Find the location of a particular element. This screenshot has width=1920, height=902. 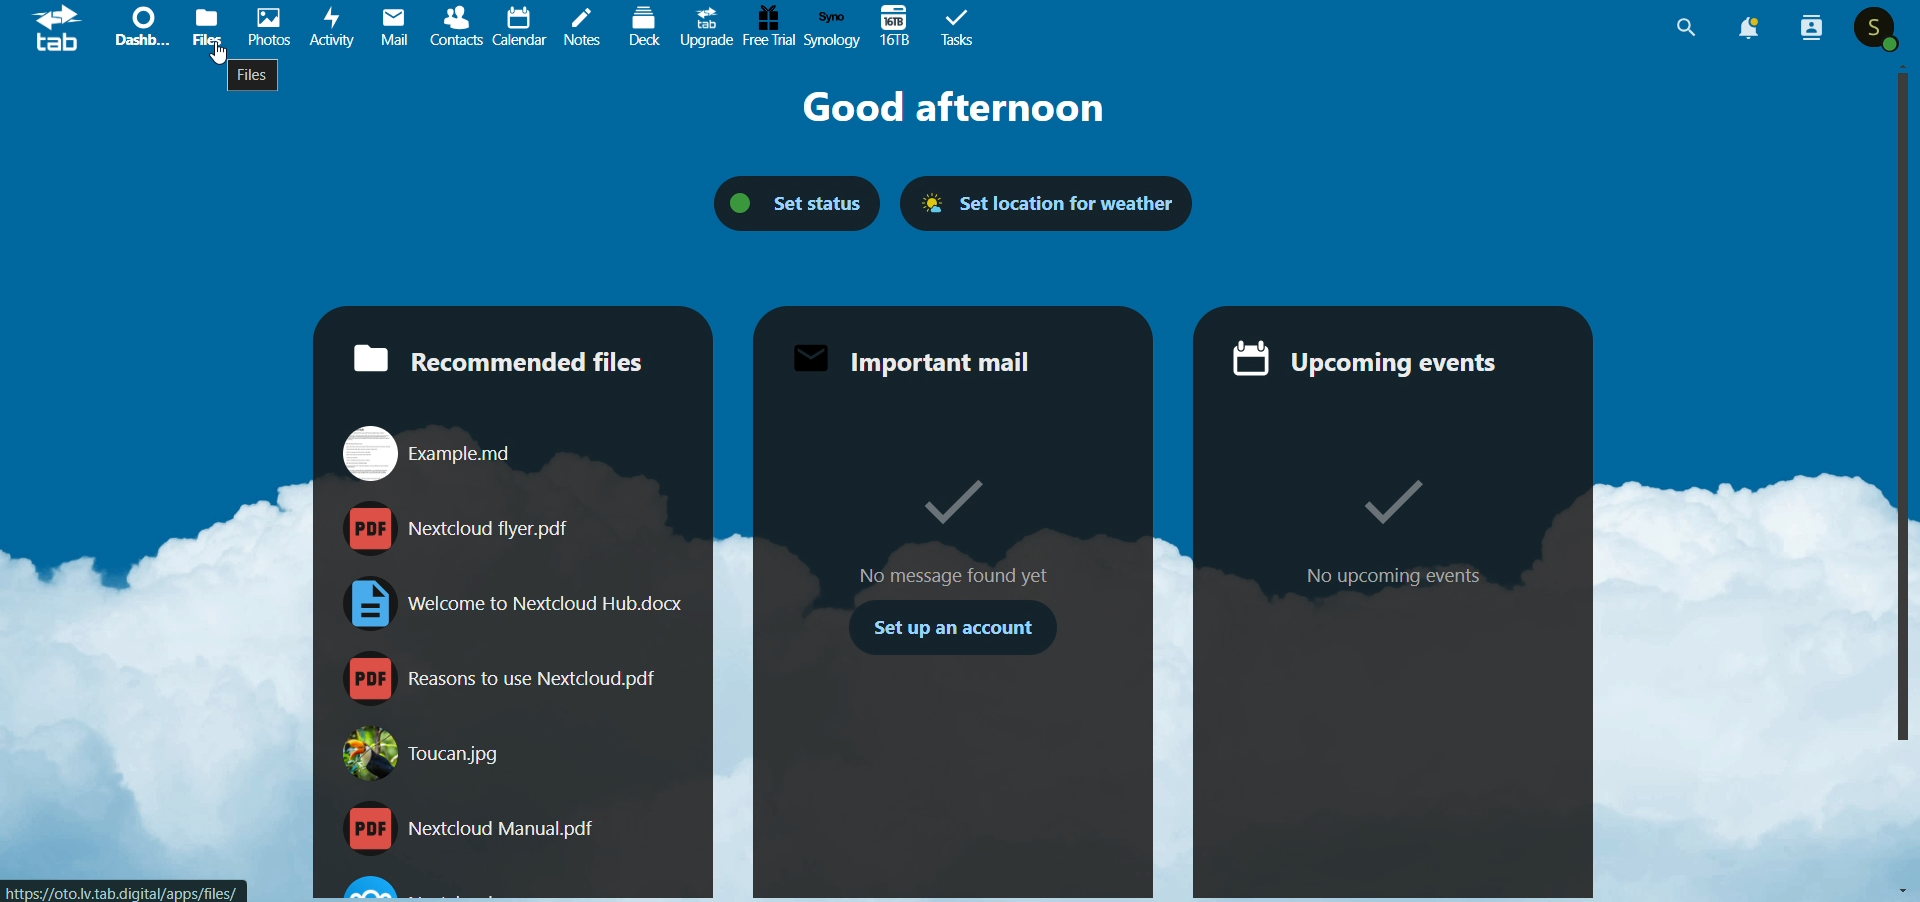

no upcoming events is located at coordinates (1400, 530).